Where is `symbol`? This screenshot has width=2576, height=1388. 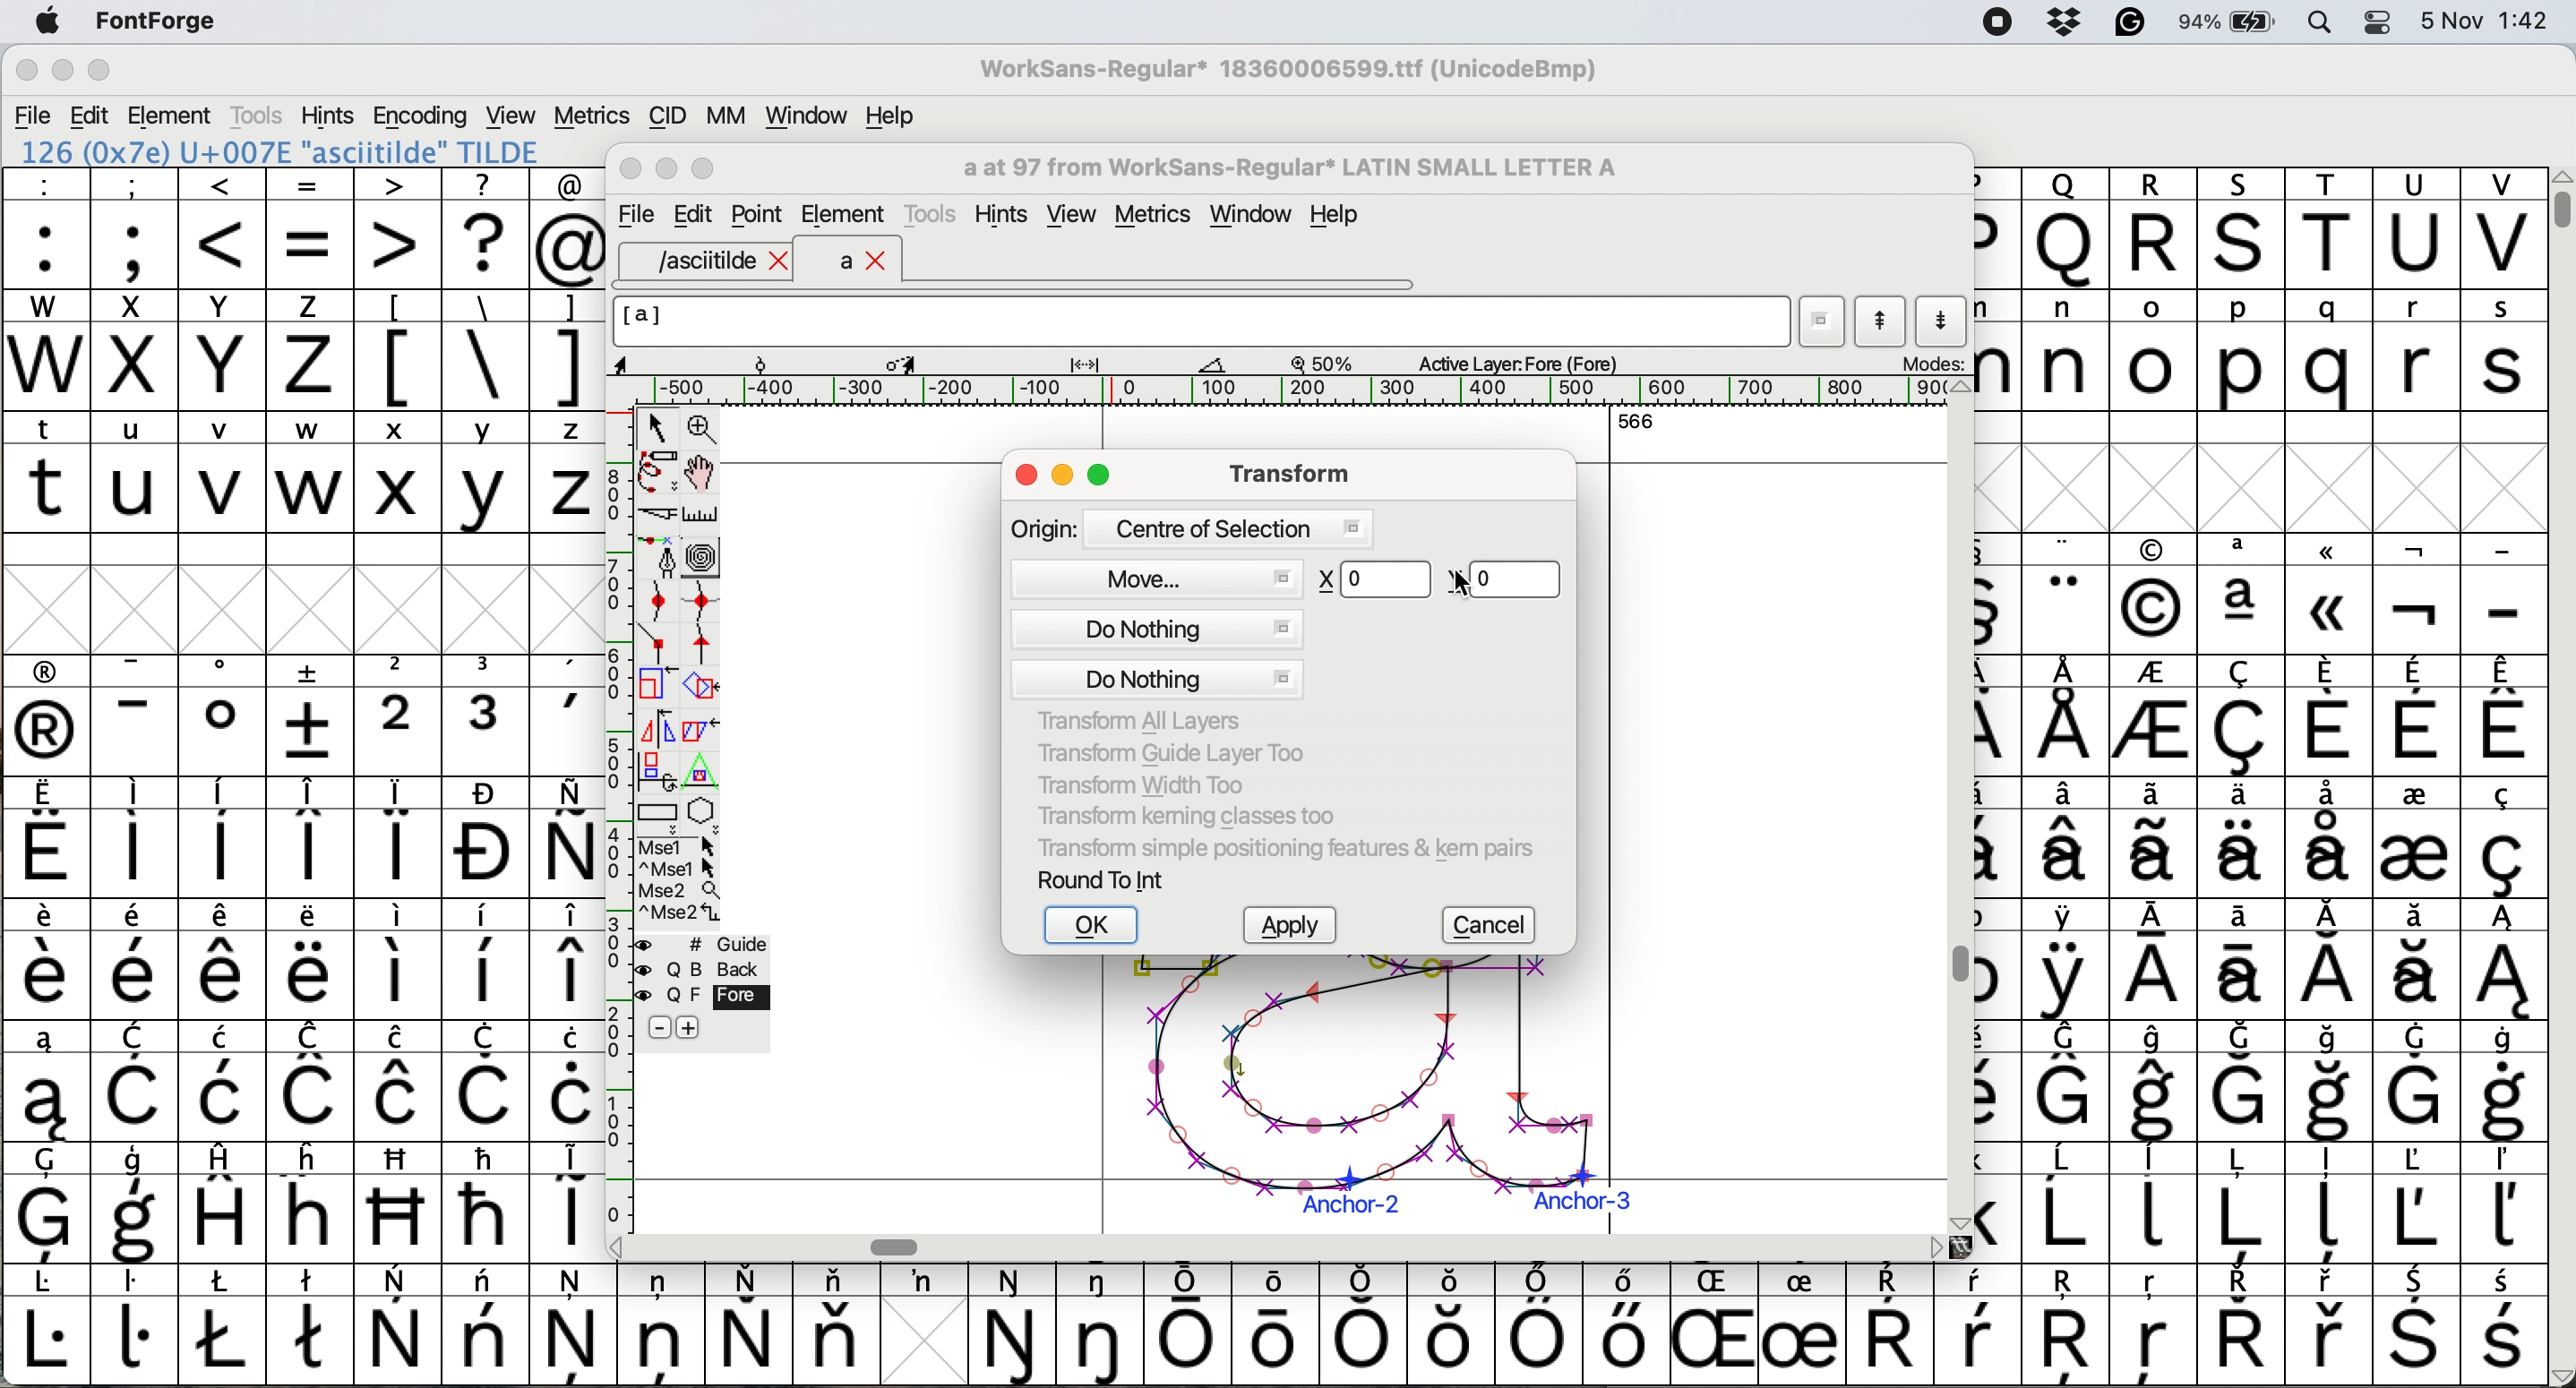
symbol is located at coordinates (1014, 1326).